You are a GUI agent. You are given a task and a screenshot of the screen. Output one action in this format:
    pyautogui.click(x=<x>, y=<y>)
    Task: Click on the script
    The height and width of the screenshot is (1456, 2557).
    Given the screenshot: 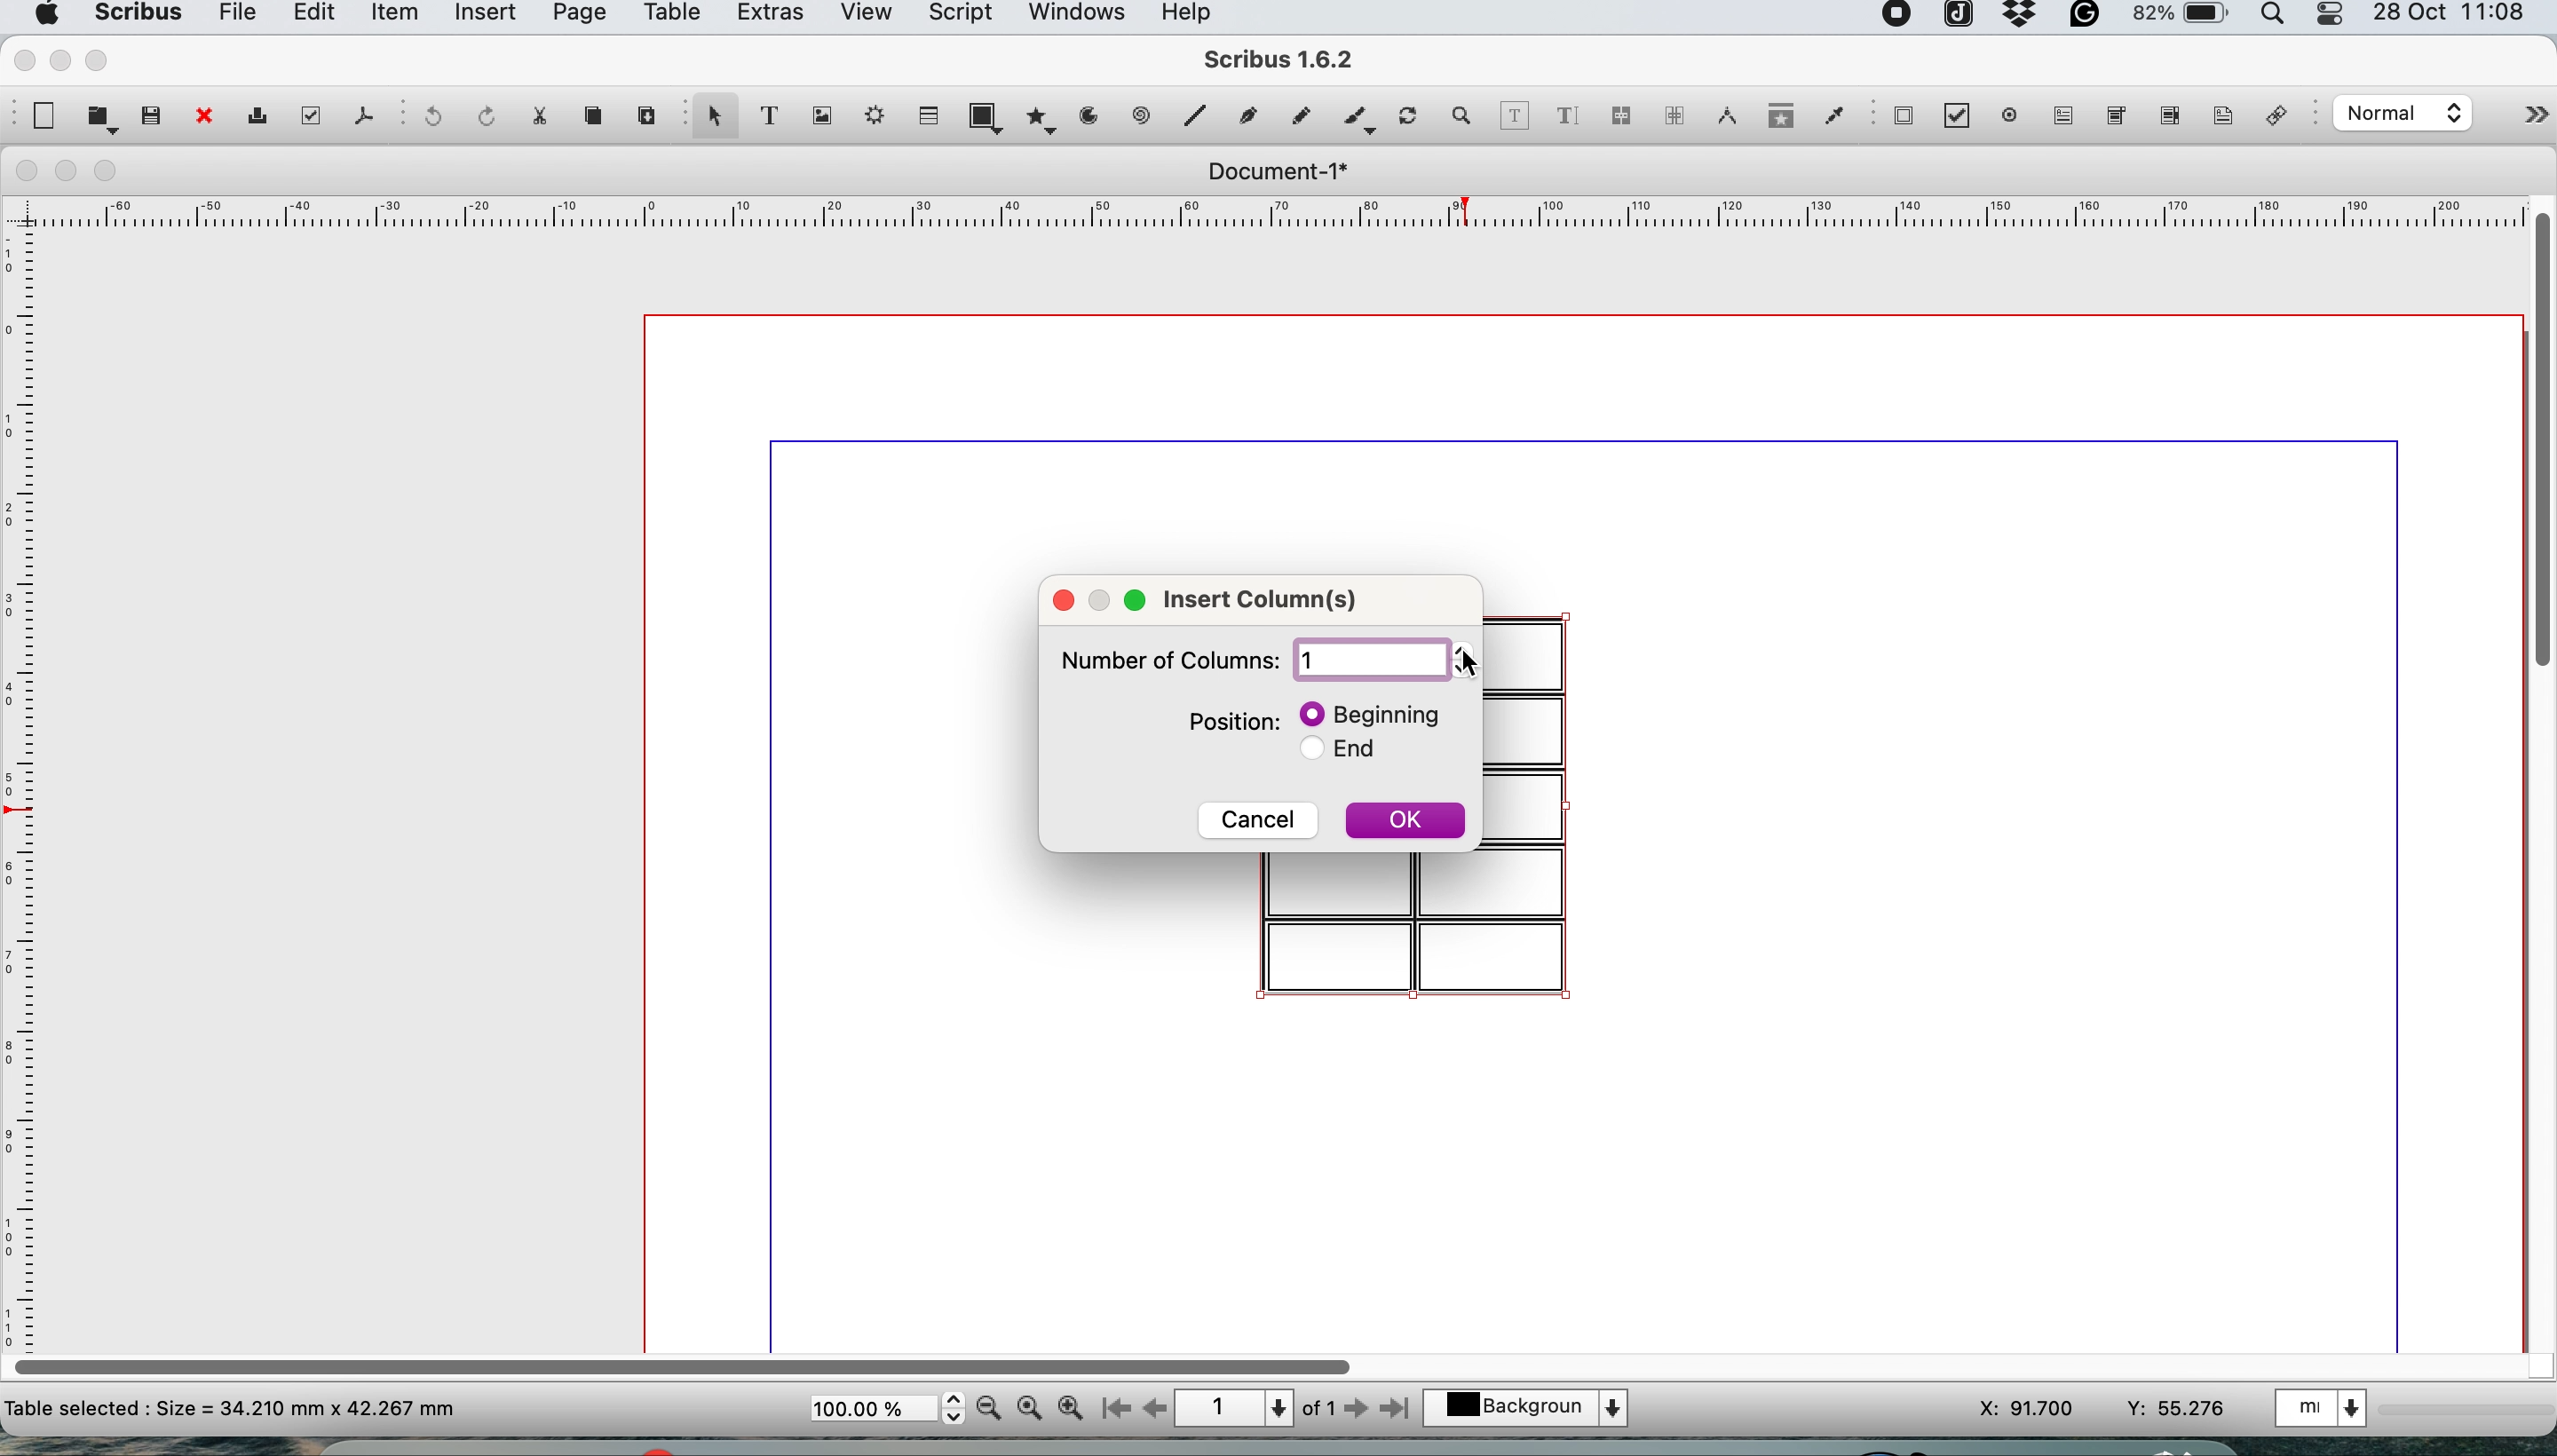 What is the action you would take?
    pyautogui.click(x=957, y=16)
    